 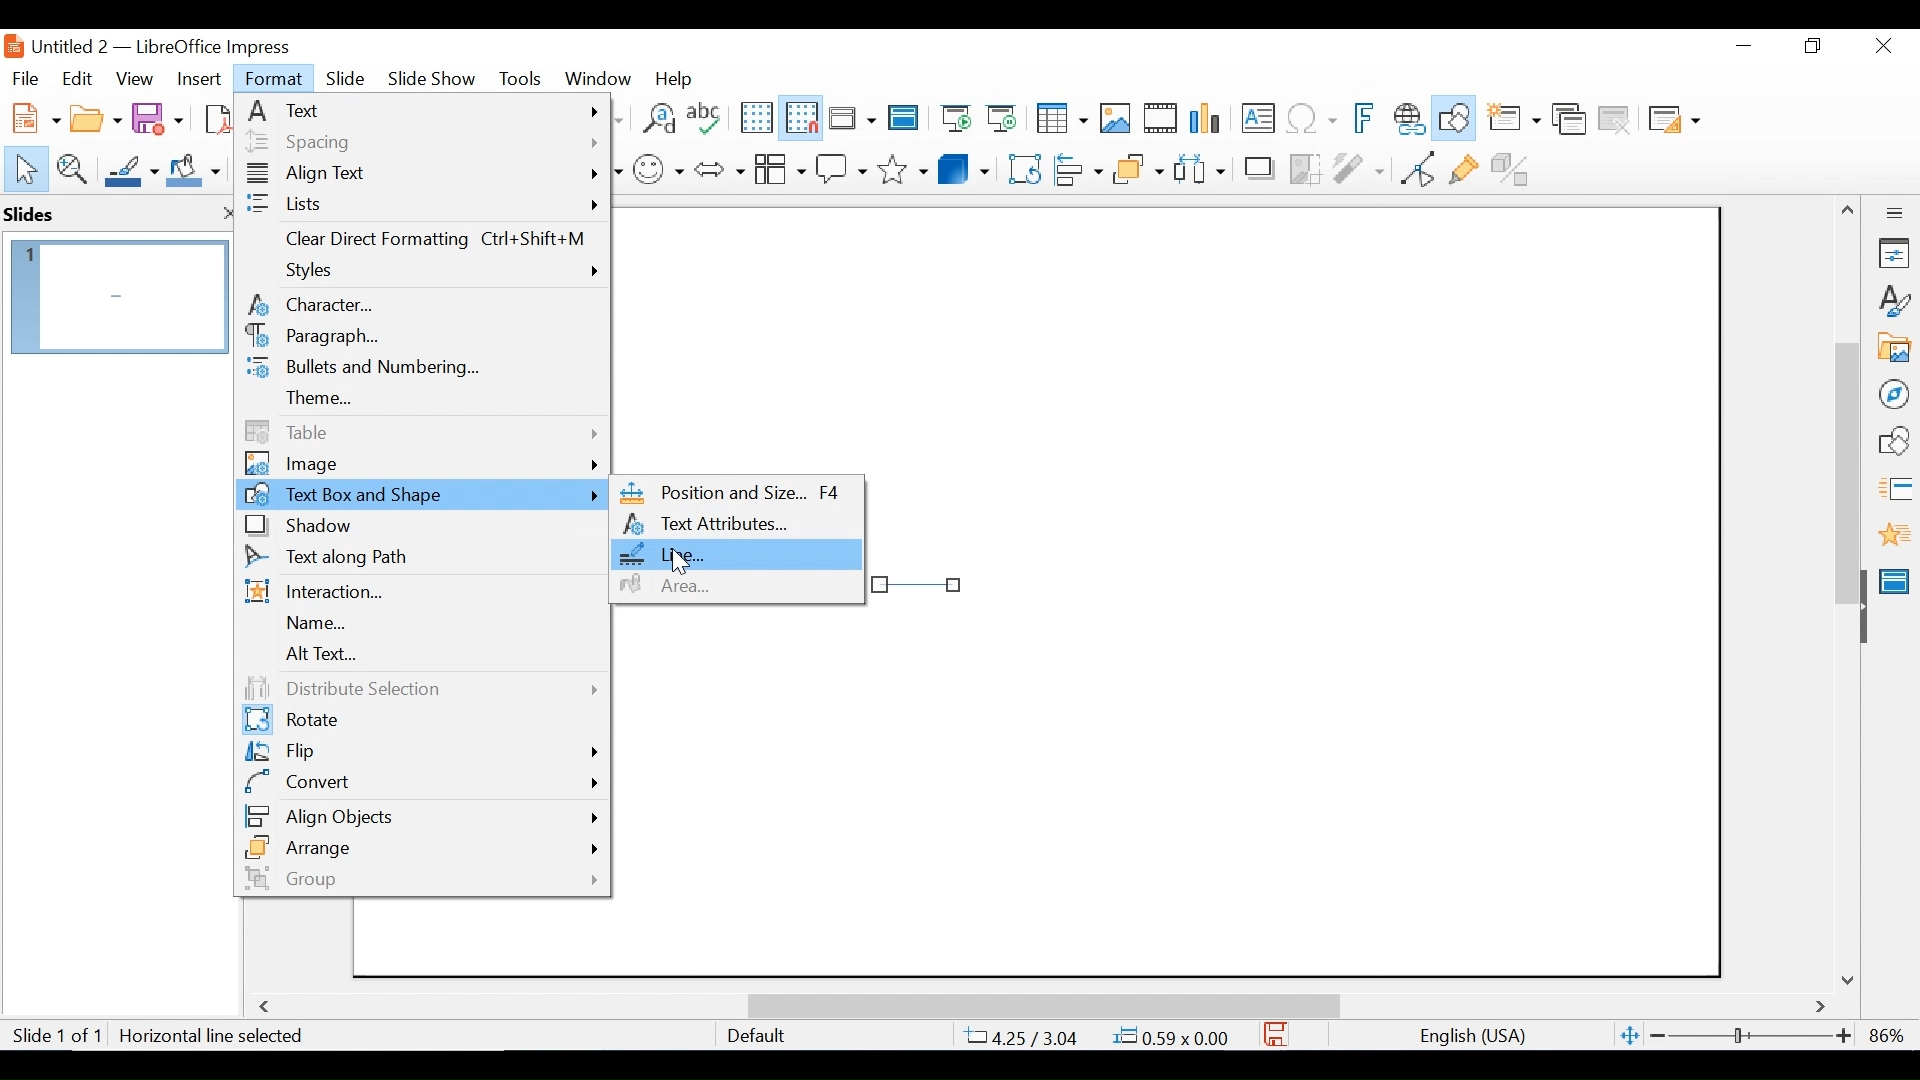 I want to click on Rotate, so click(x=418, y=721).